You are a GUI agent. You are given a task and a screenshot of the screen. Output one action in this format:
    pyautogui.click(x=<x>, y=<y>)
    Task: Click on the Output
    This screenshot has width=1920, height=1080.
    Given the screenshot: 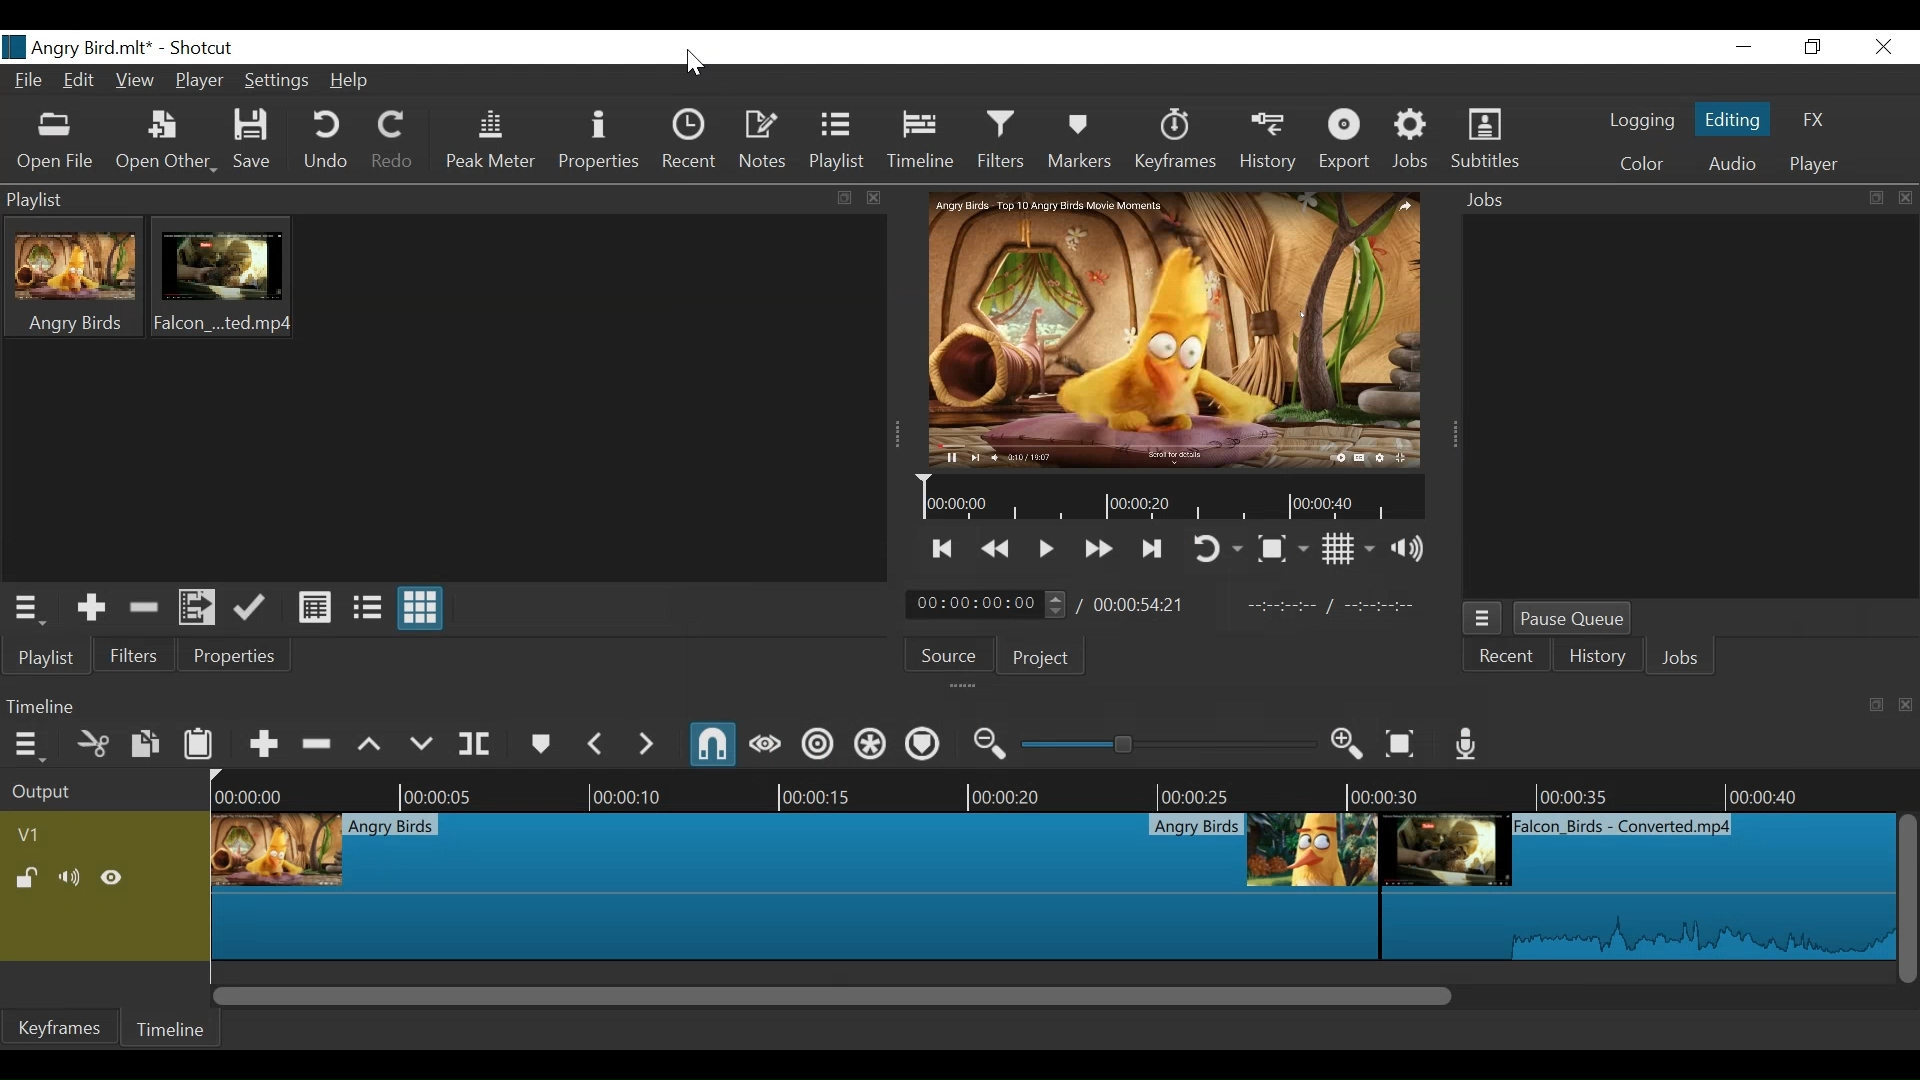 What is the action you would take?
    pyautogui.click(x=104, y=790)
    